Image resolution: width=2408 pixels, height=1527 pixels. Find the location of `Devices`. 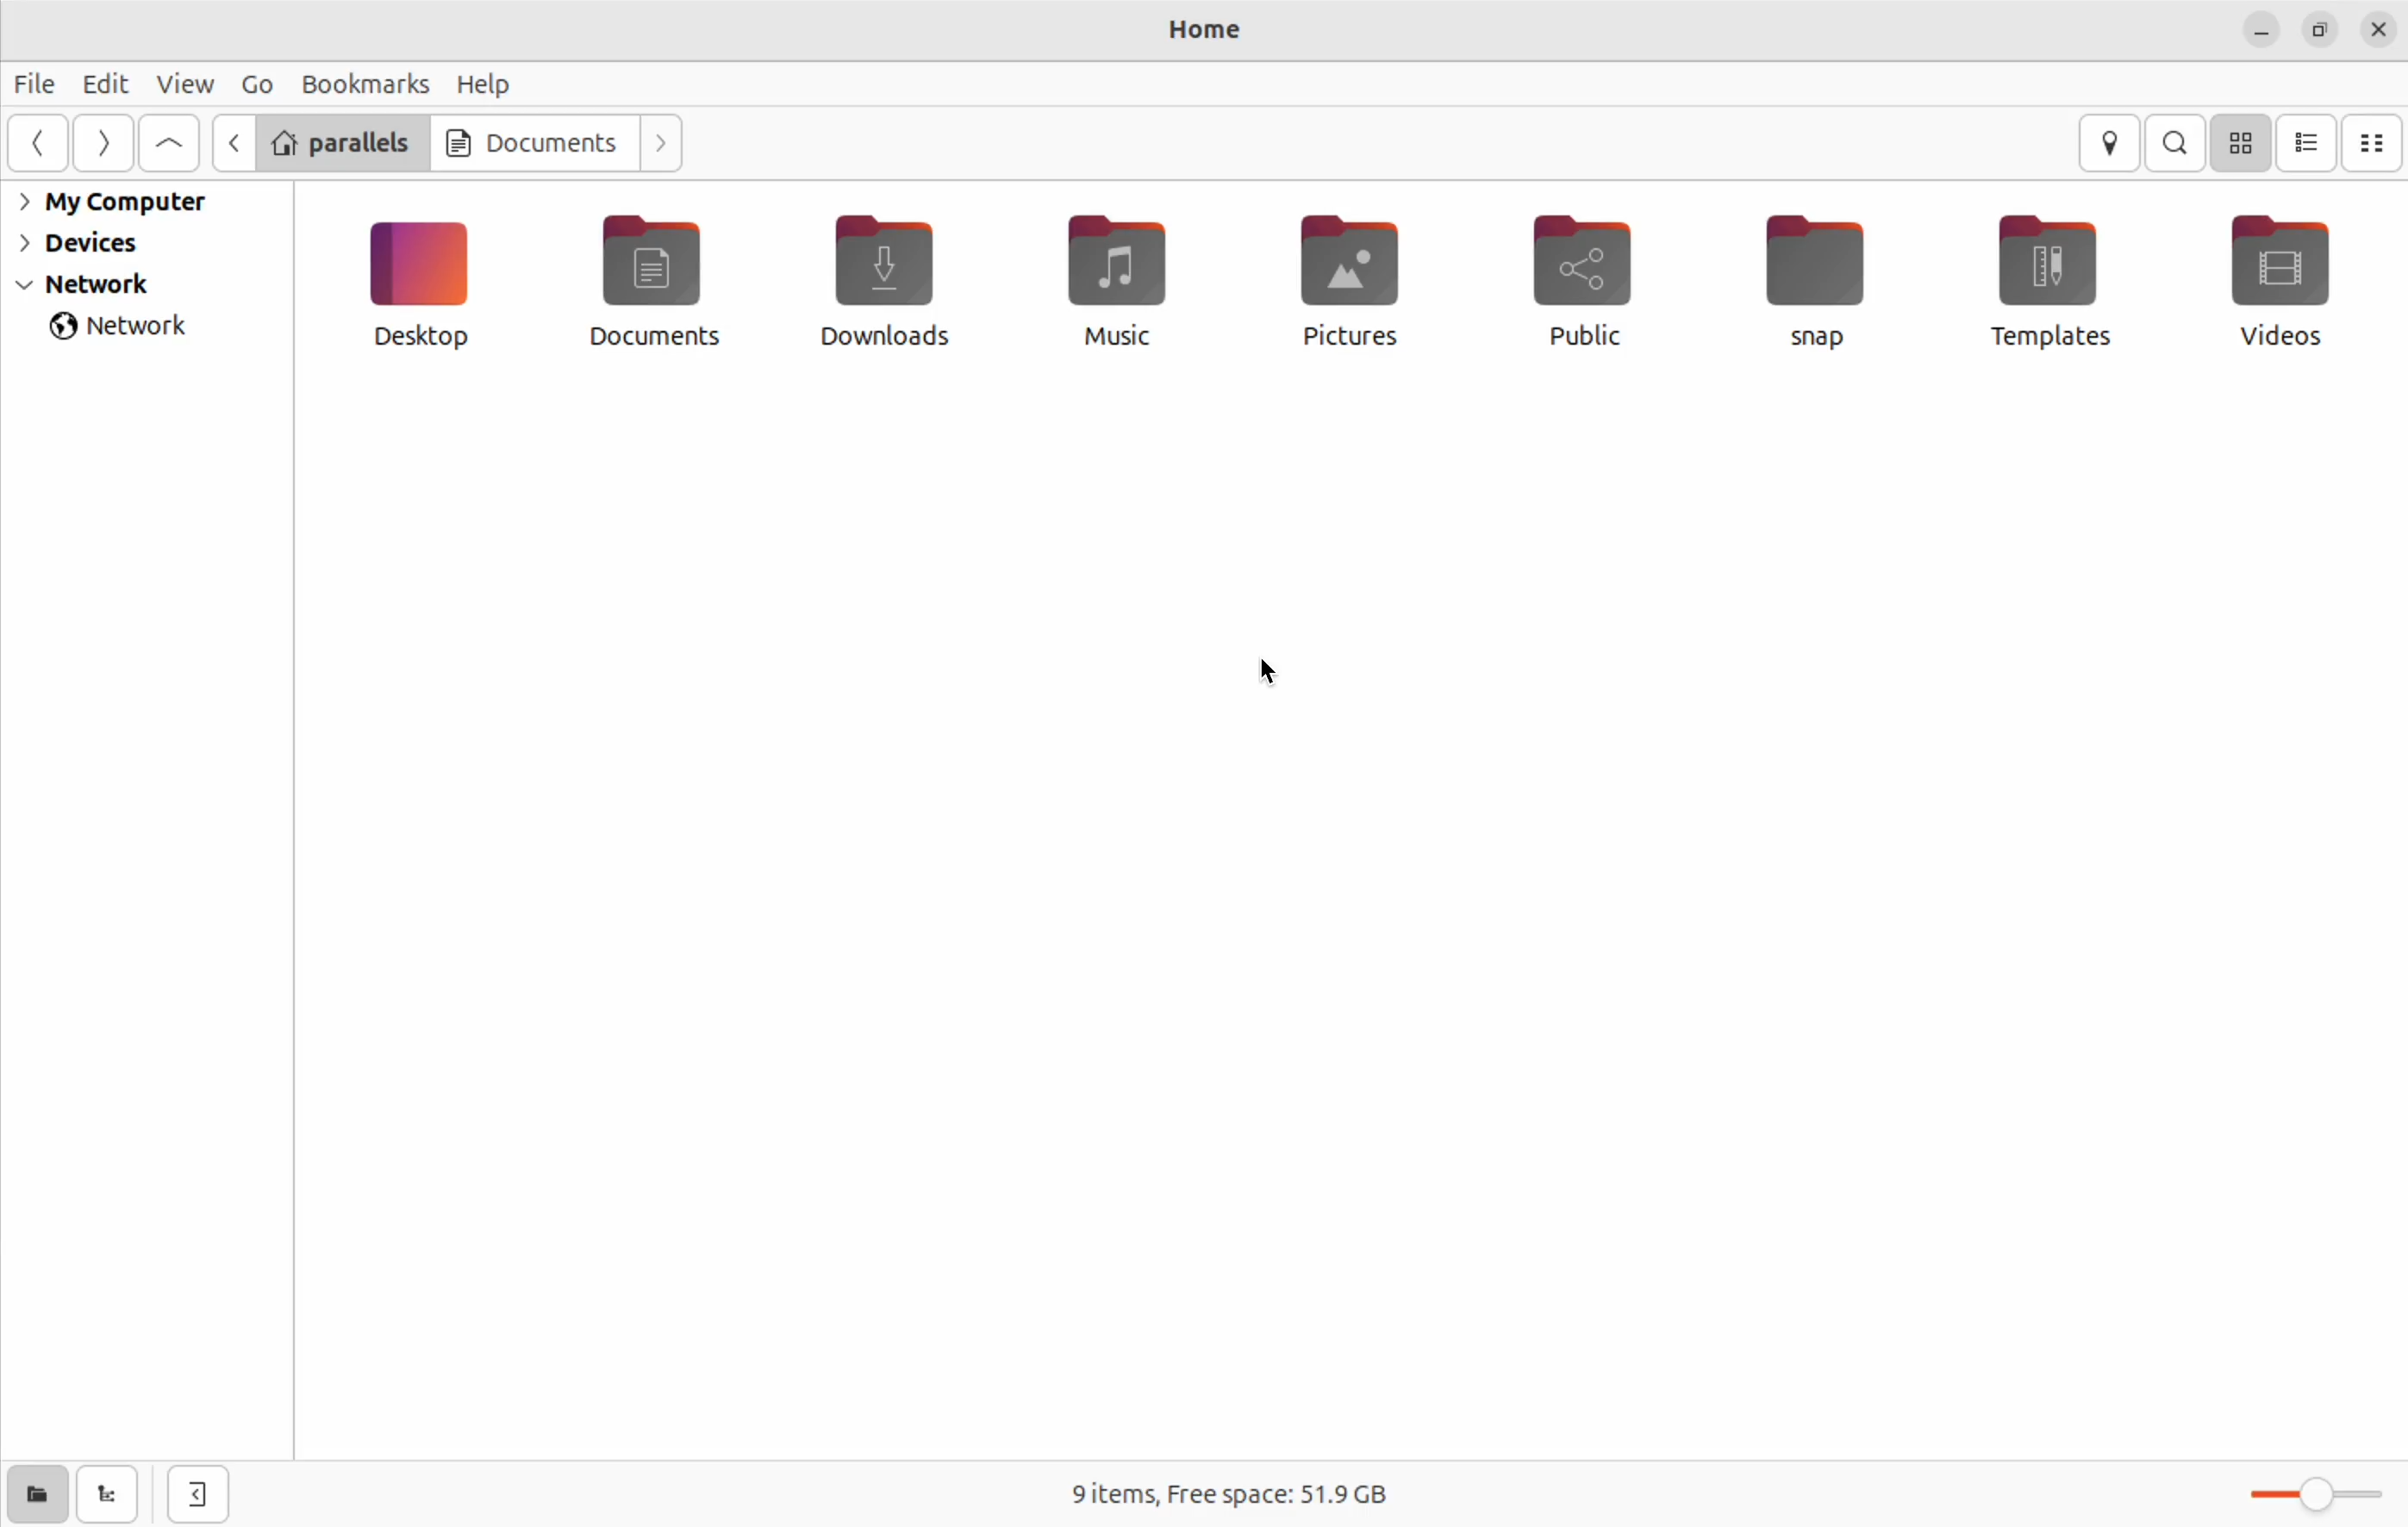

Devices is located at coordinates (98, 243).